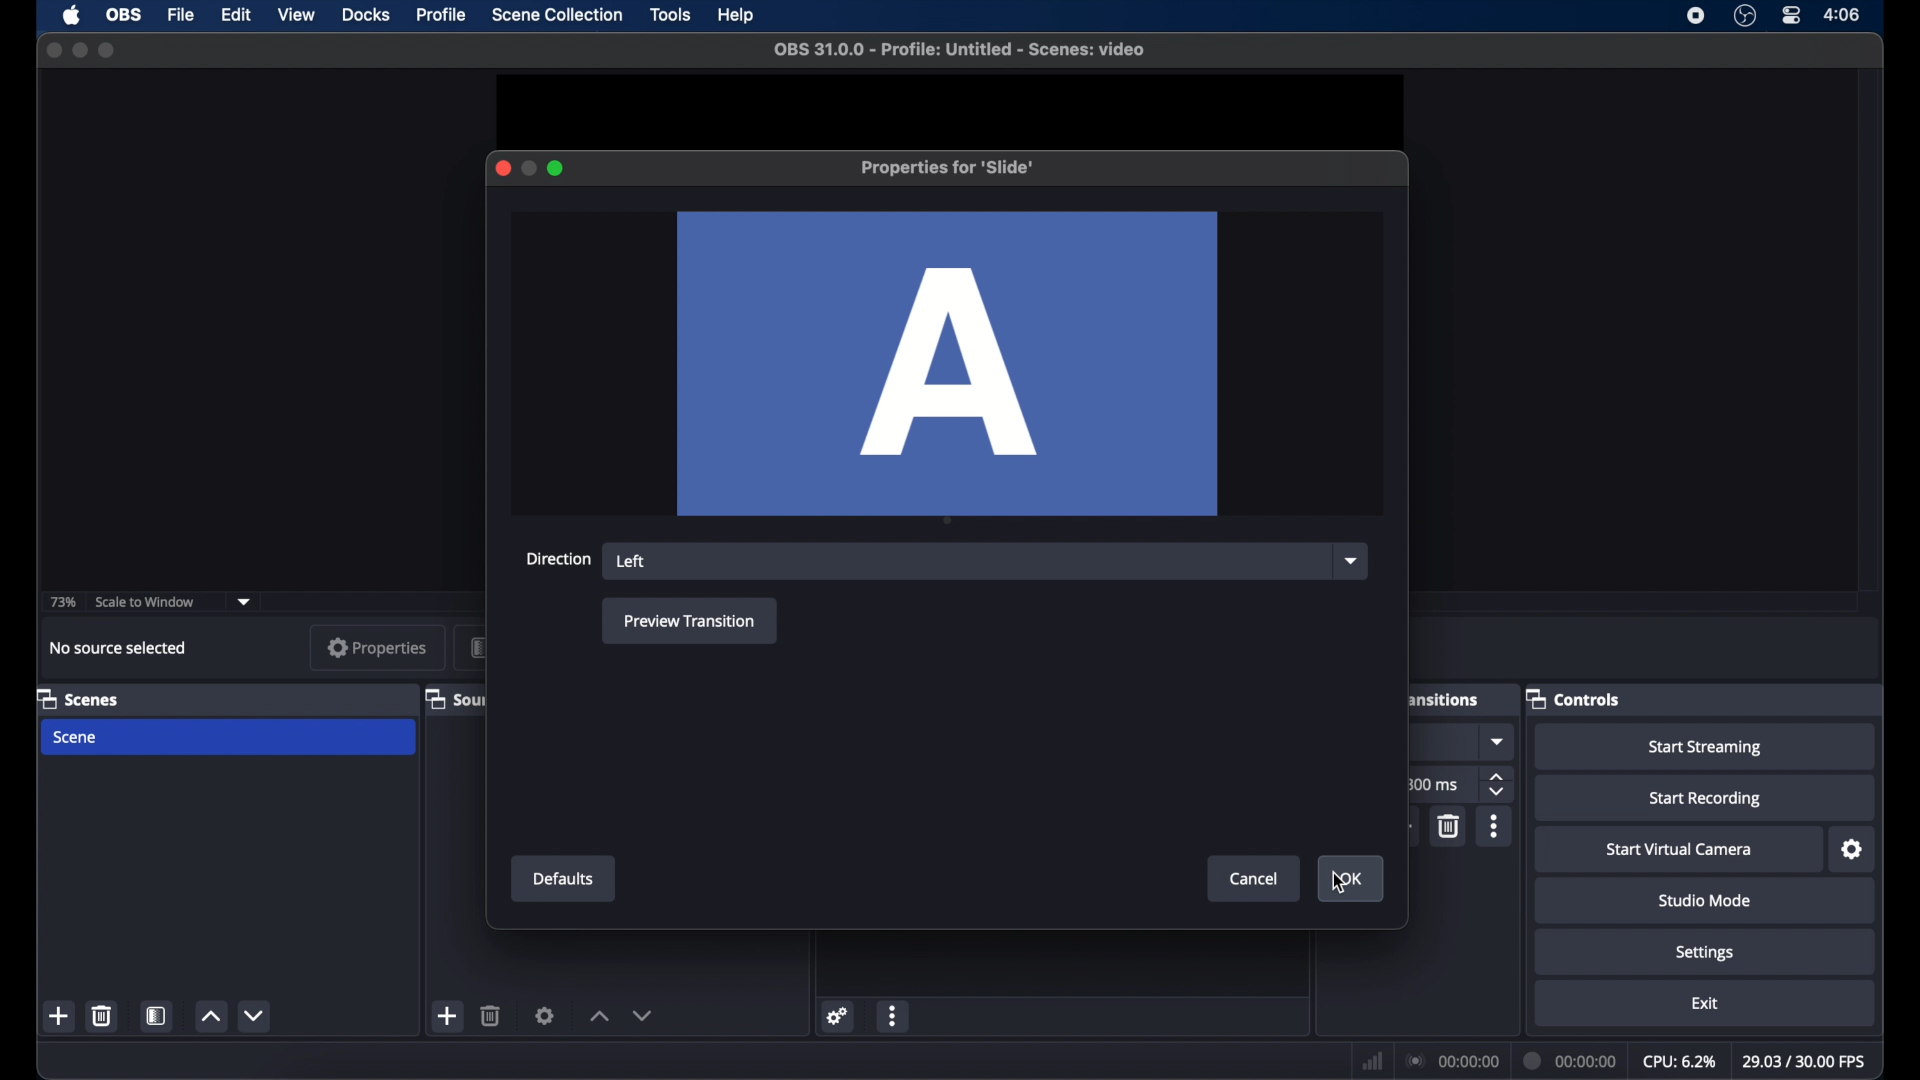 This screenshot has height=1080, width=1920. Describe the element at coordinates (1705, 748) in the screenshot. I see `start streaming` at that location.